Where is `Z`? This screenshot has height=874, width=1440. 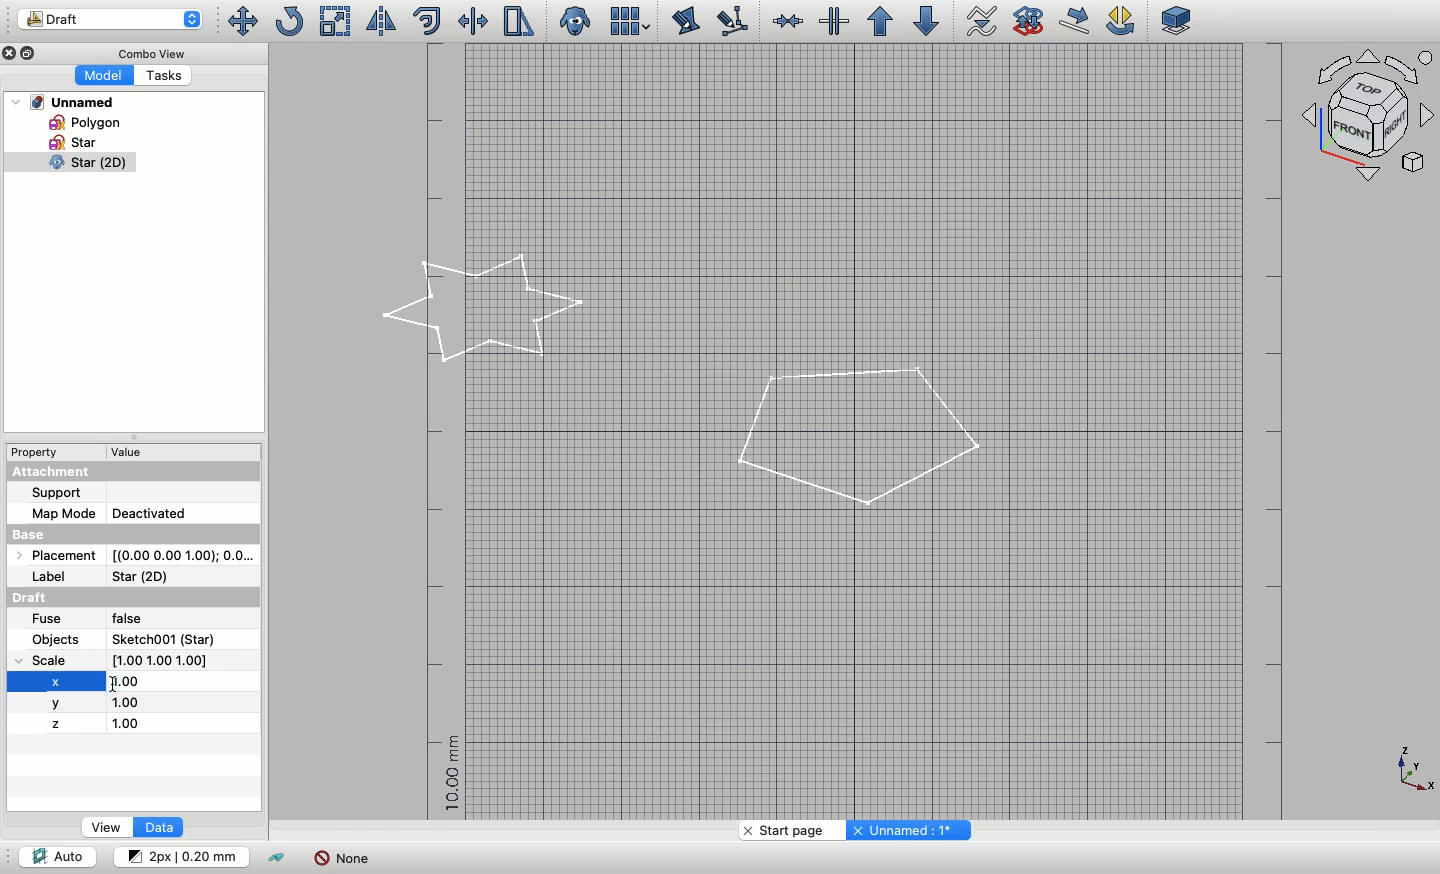 Z is located at coordinates (55, 724).